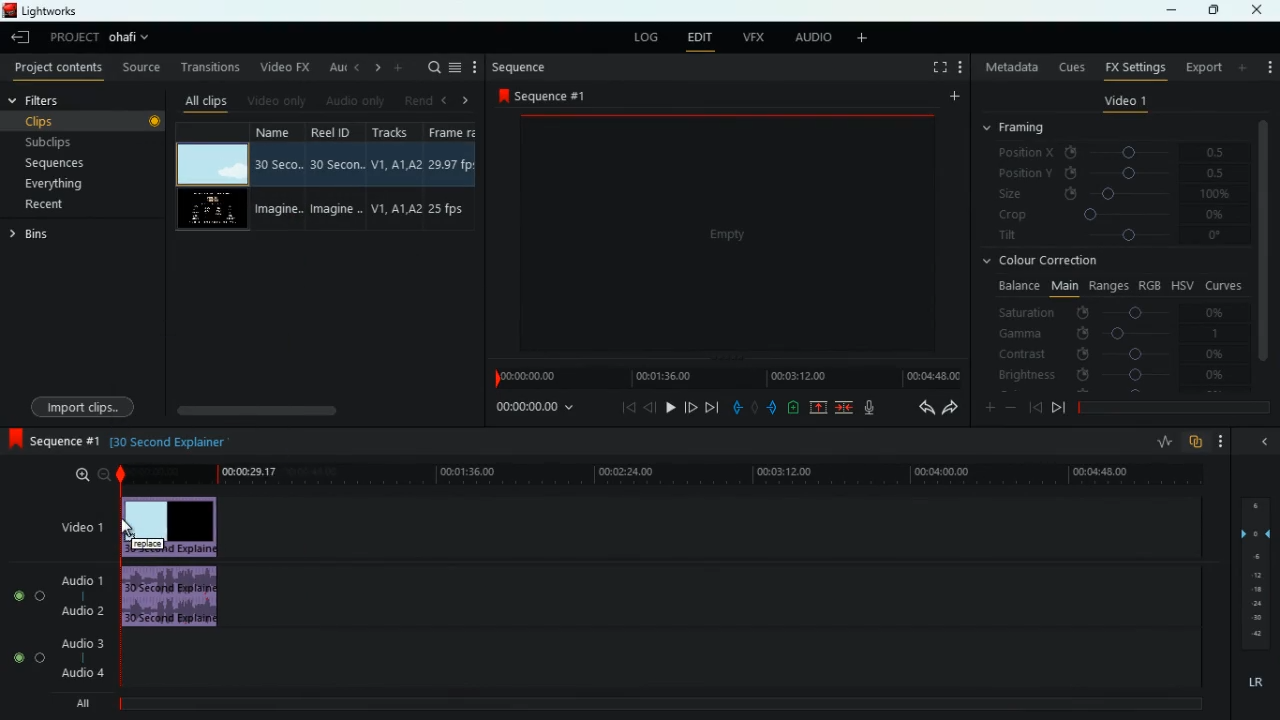 This screenshot has height=720, width=1280. Describe the element at coordinates (1058, 410) in the screenshot. I see `forward` at that location.